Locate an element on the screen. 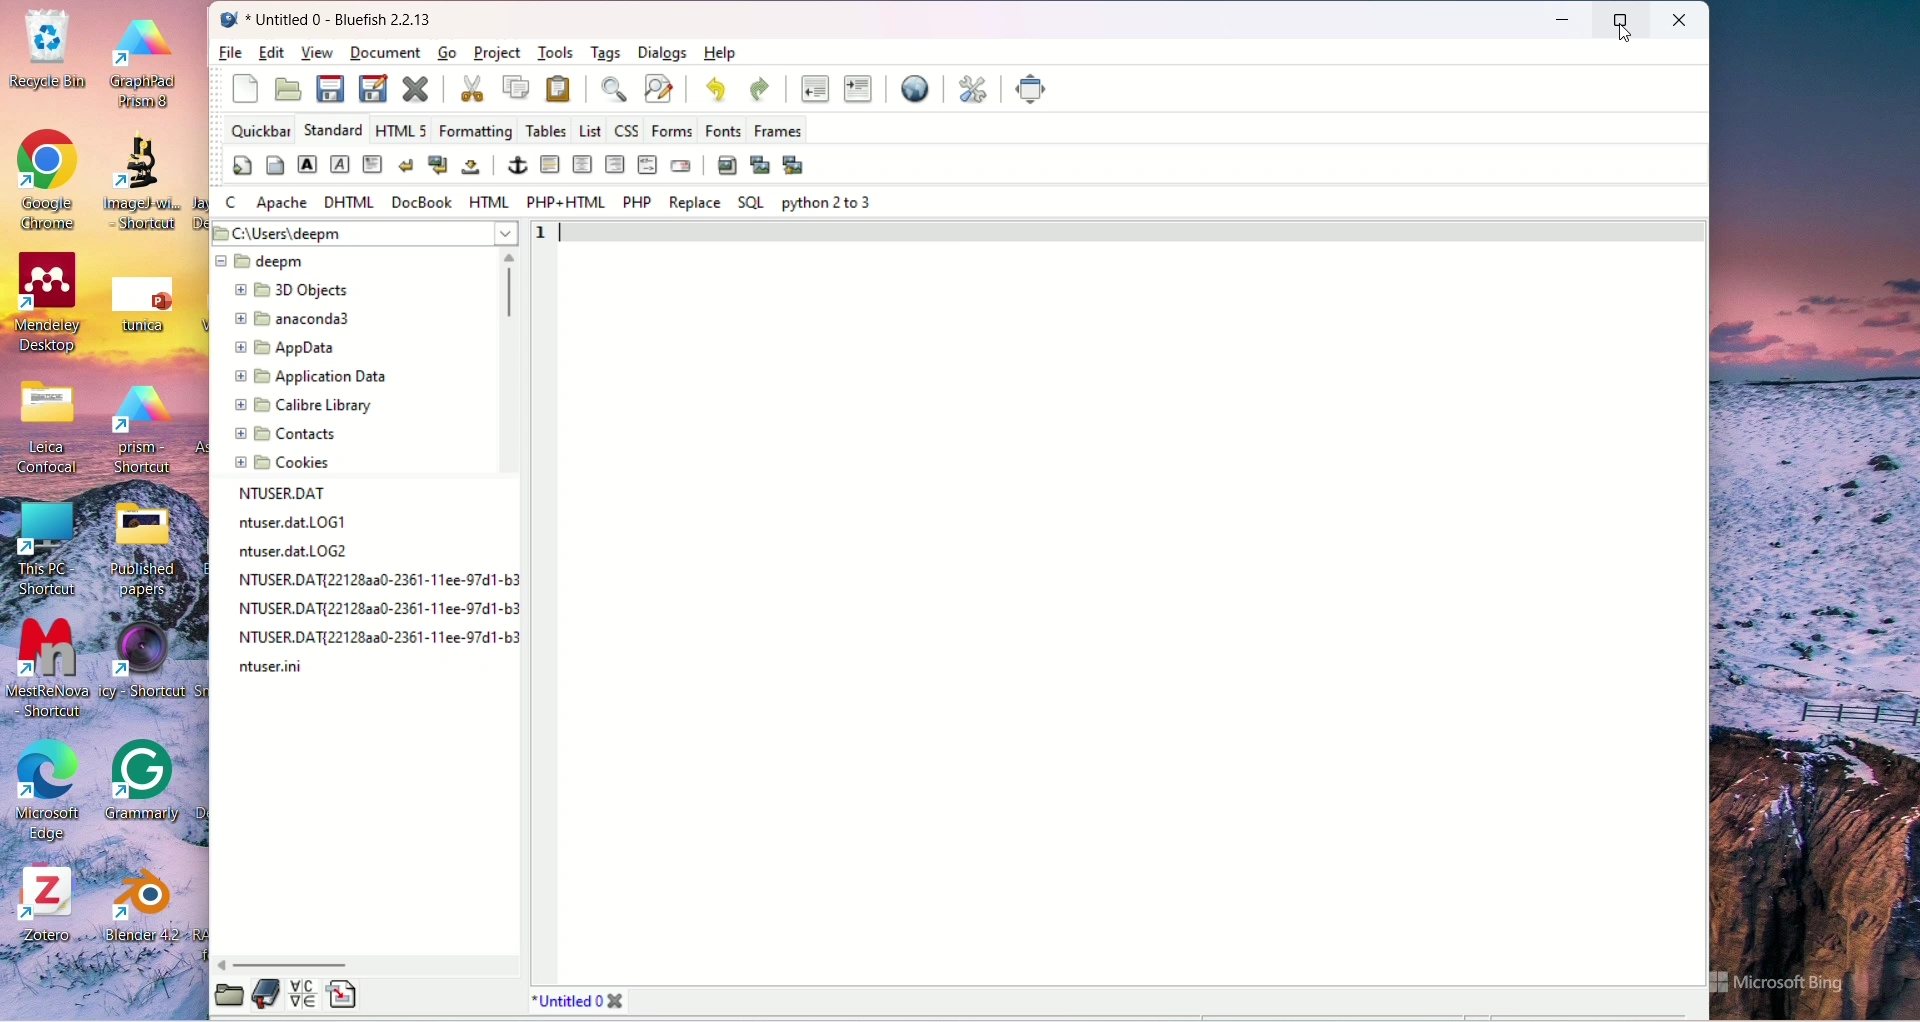 The height and width of the screenshot is (1022, 1920). deepm is located at coordinates (263, 262).